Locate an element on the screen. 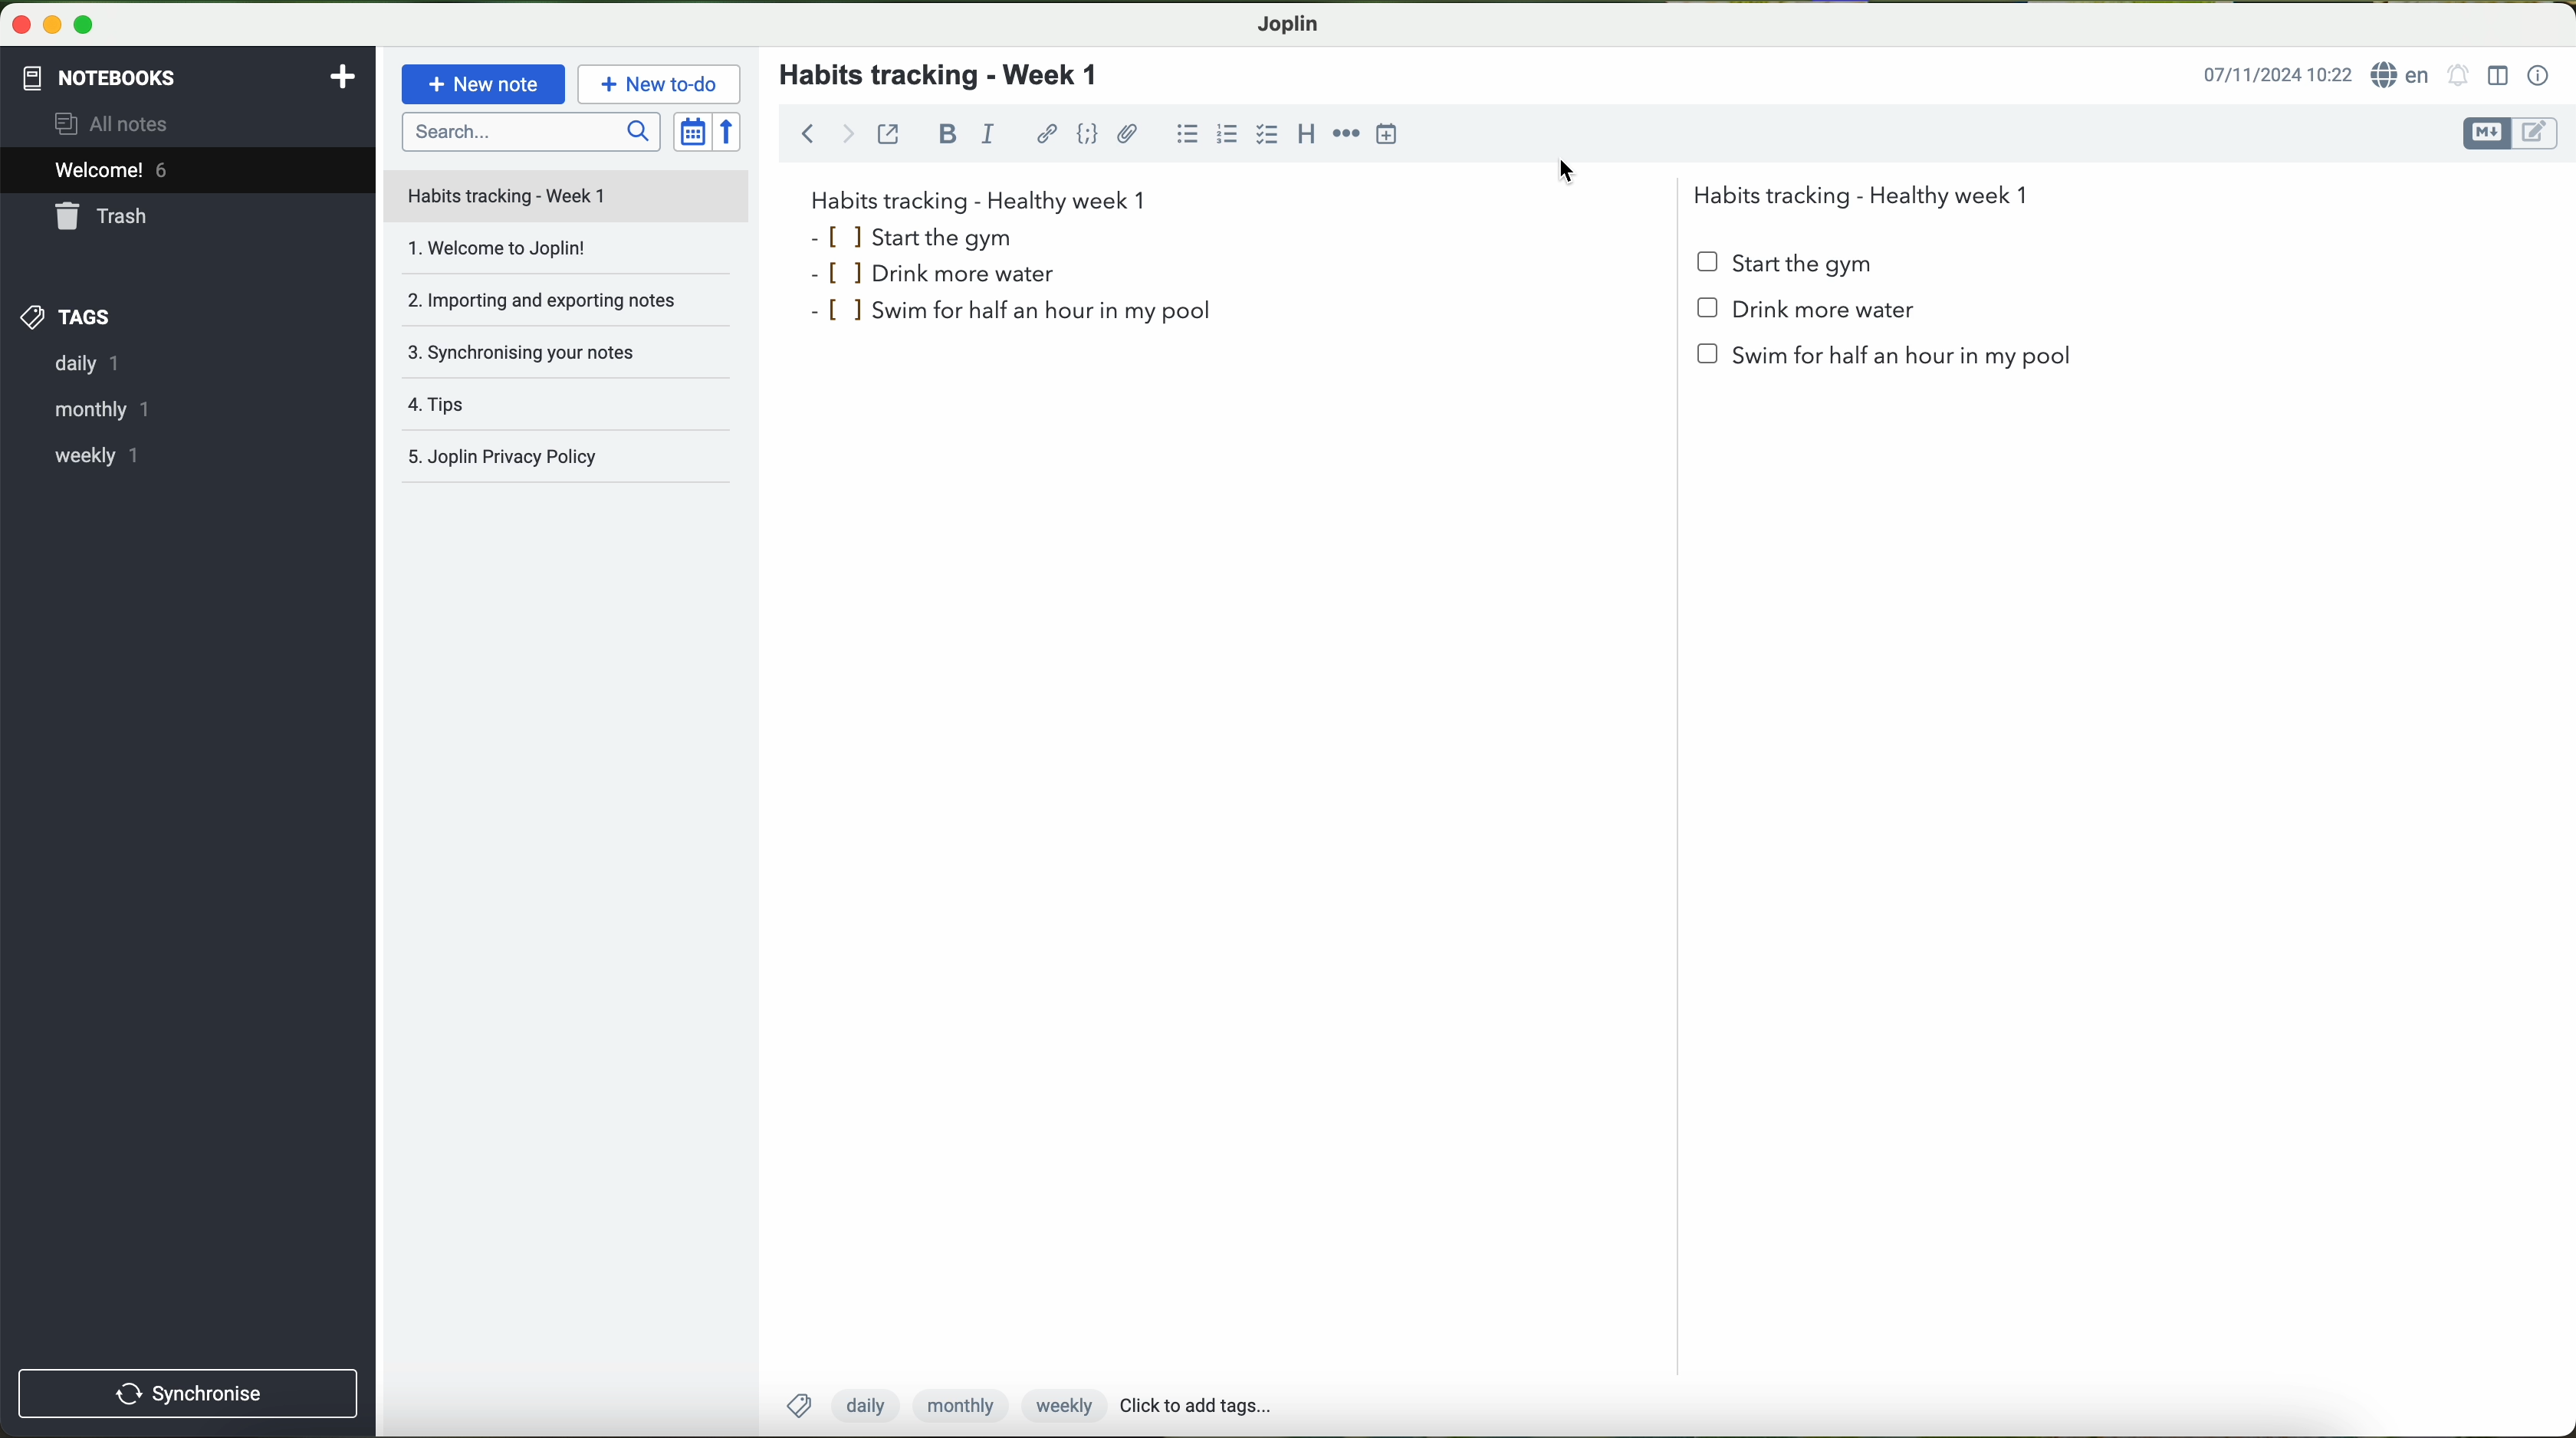 This screenshot has width=2576, height=1438. horizontal rule is located at coordinates (1346, 135).